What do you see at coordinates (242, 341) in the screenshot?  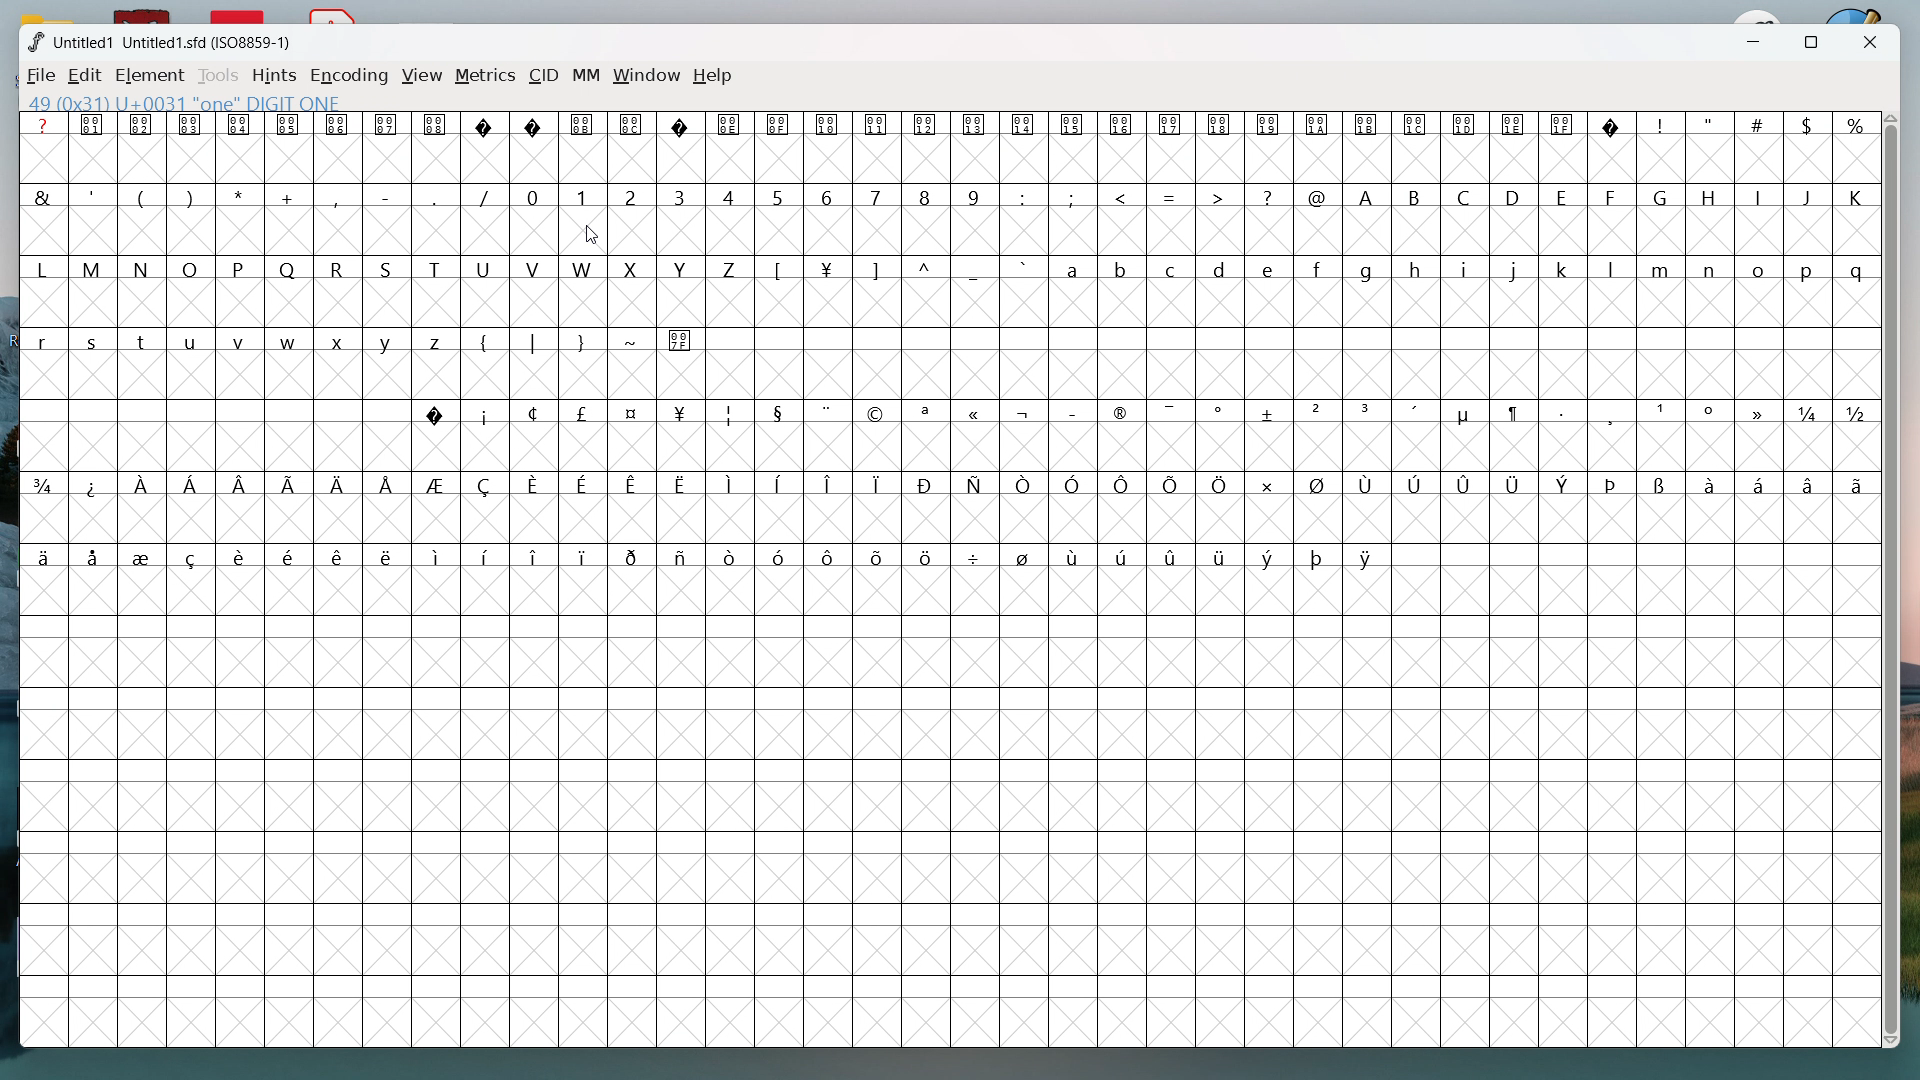 I see `v` at bounding box center [242, 341].